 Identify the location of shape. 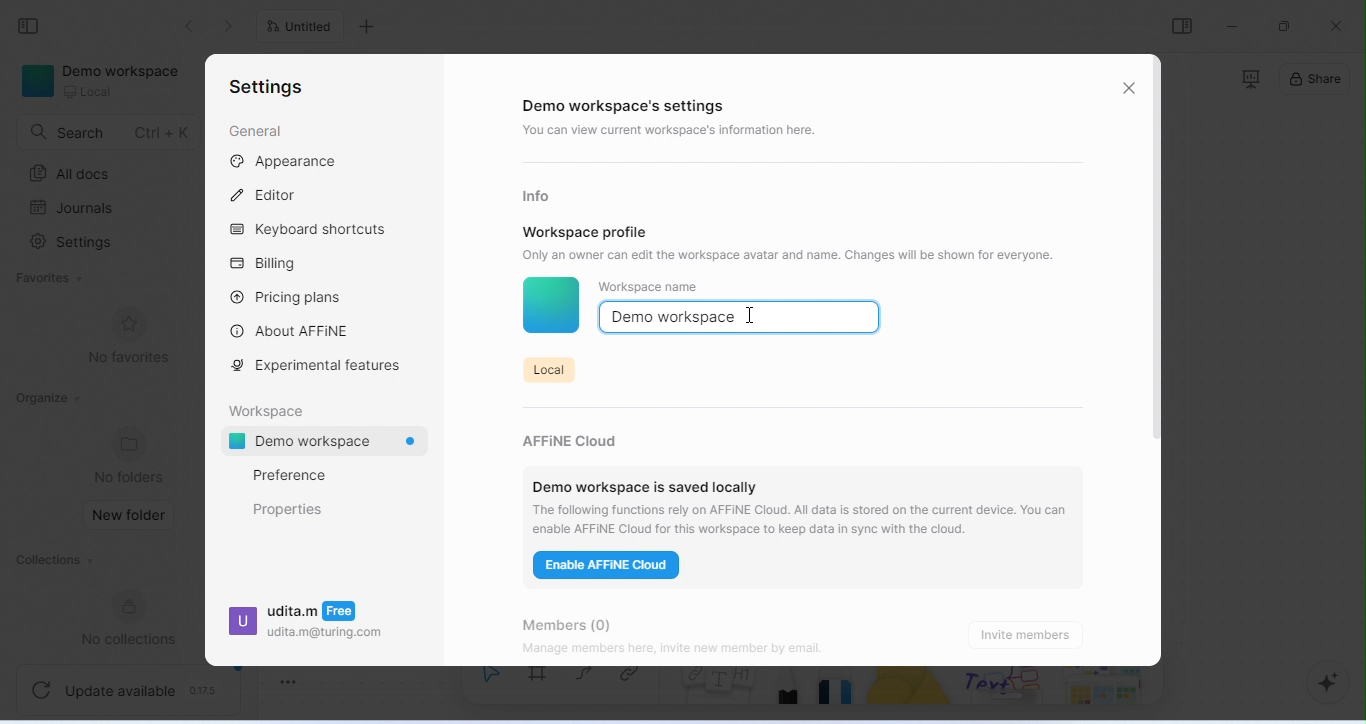
(912, 694).